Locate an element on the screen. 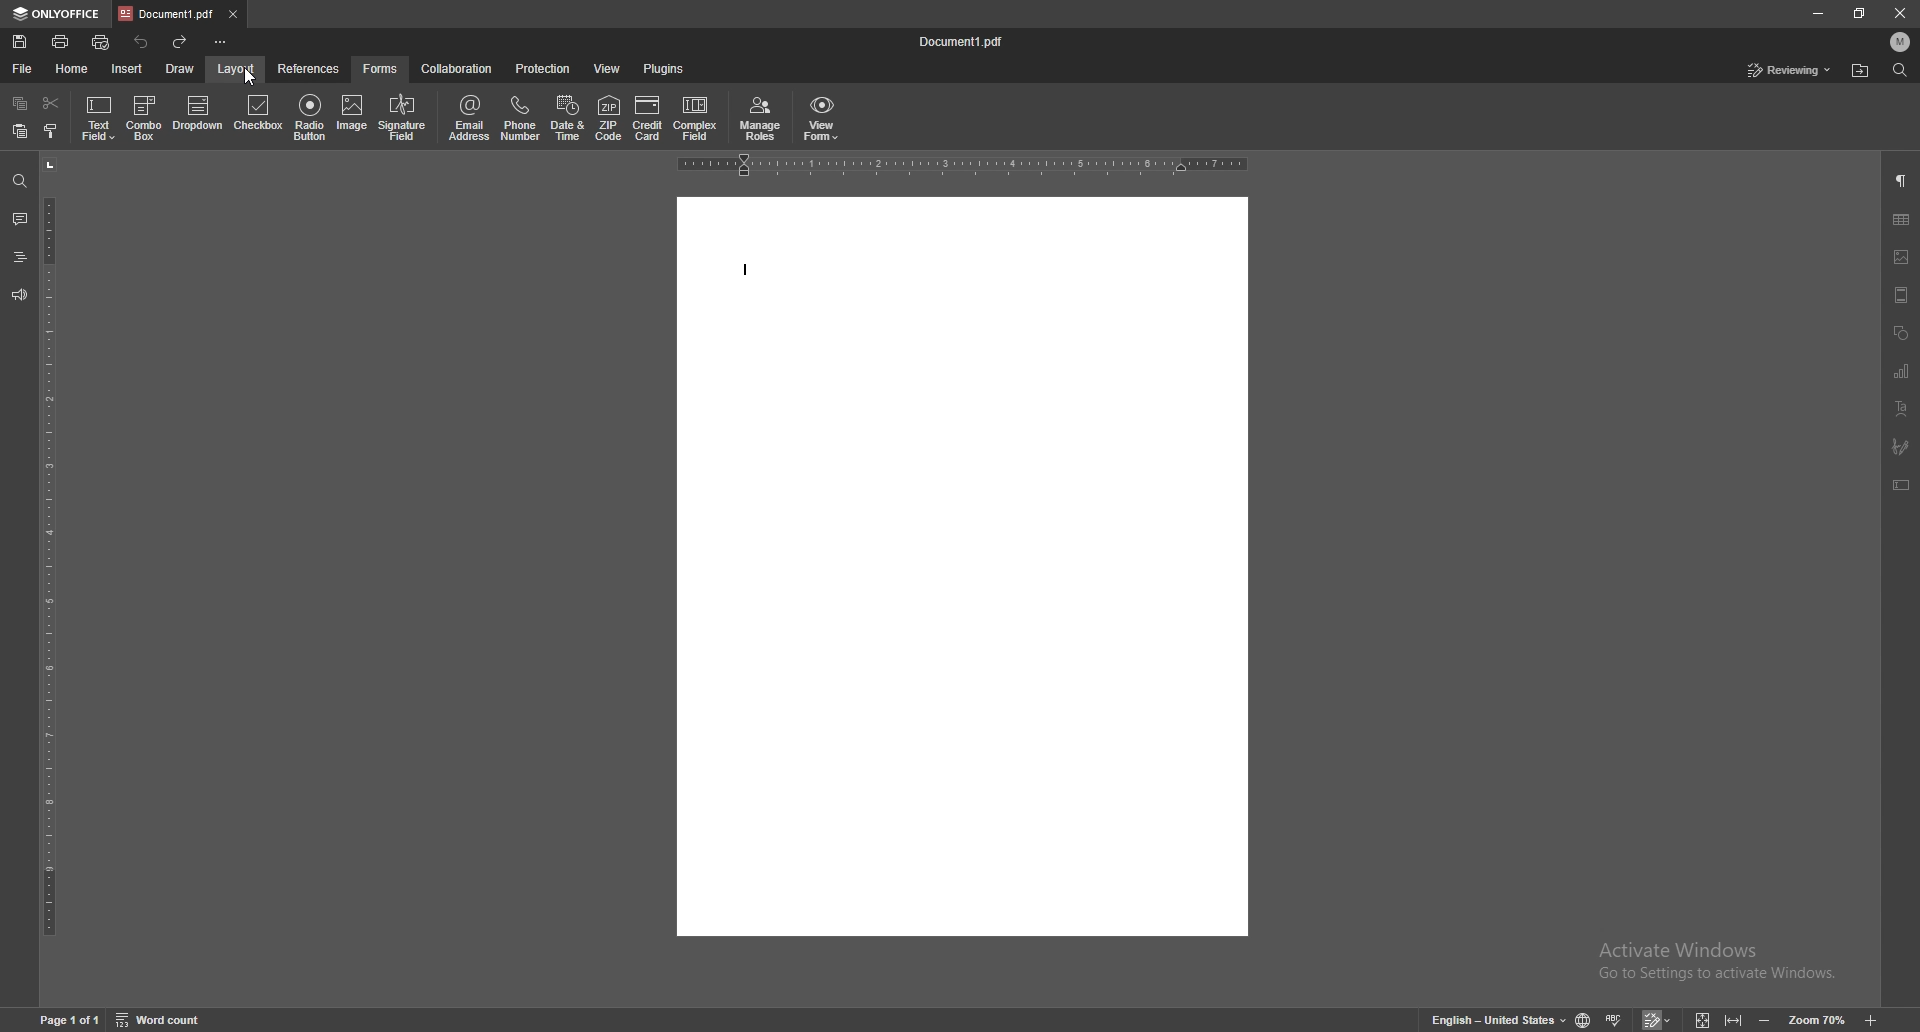 The image size is (1920, 1032). zoom is located at coordinates (1818, 1020).